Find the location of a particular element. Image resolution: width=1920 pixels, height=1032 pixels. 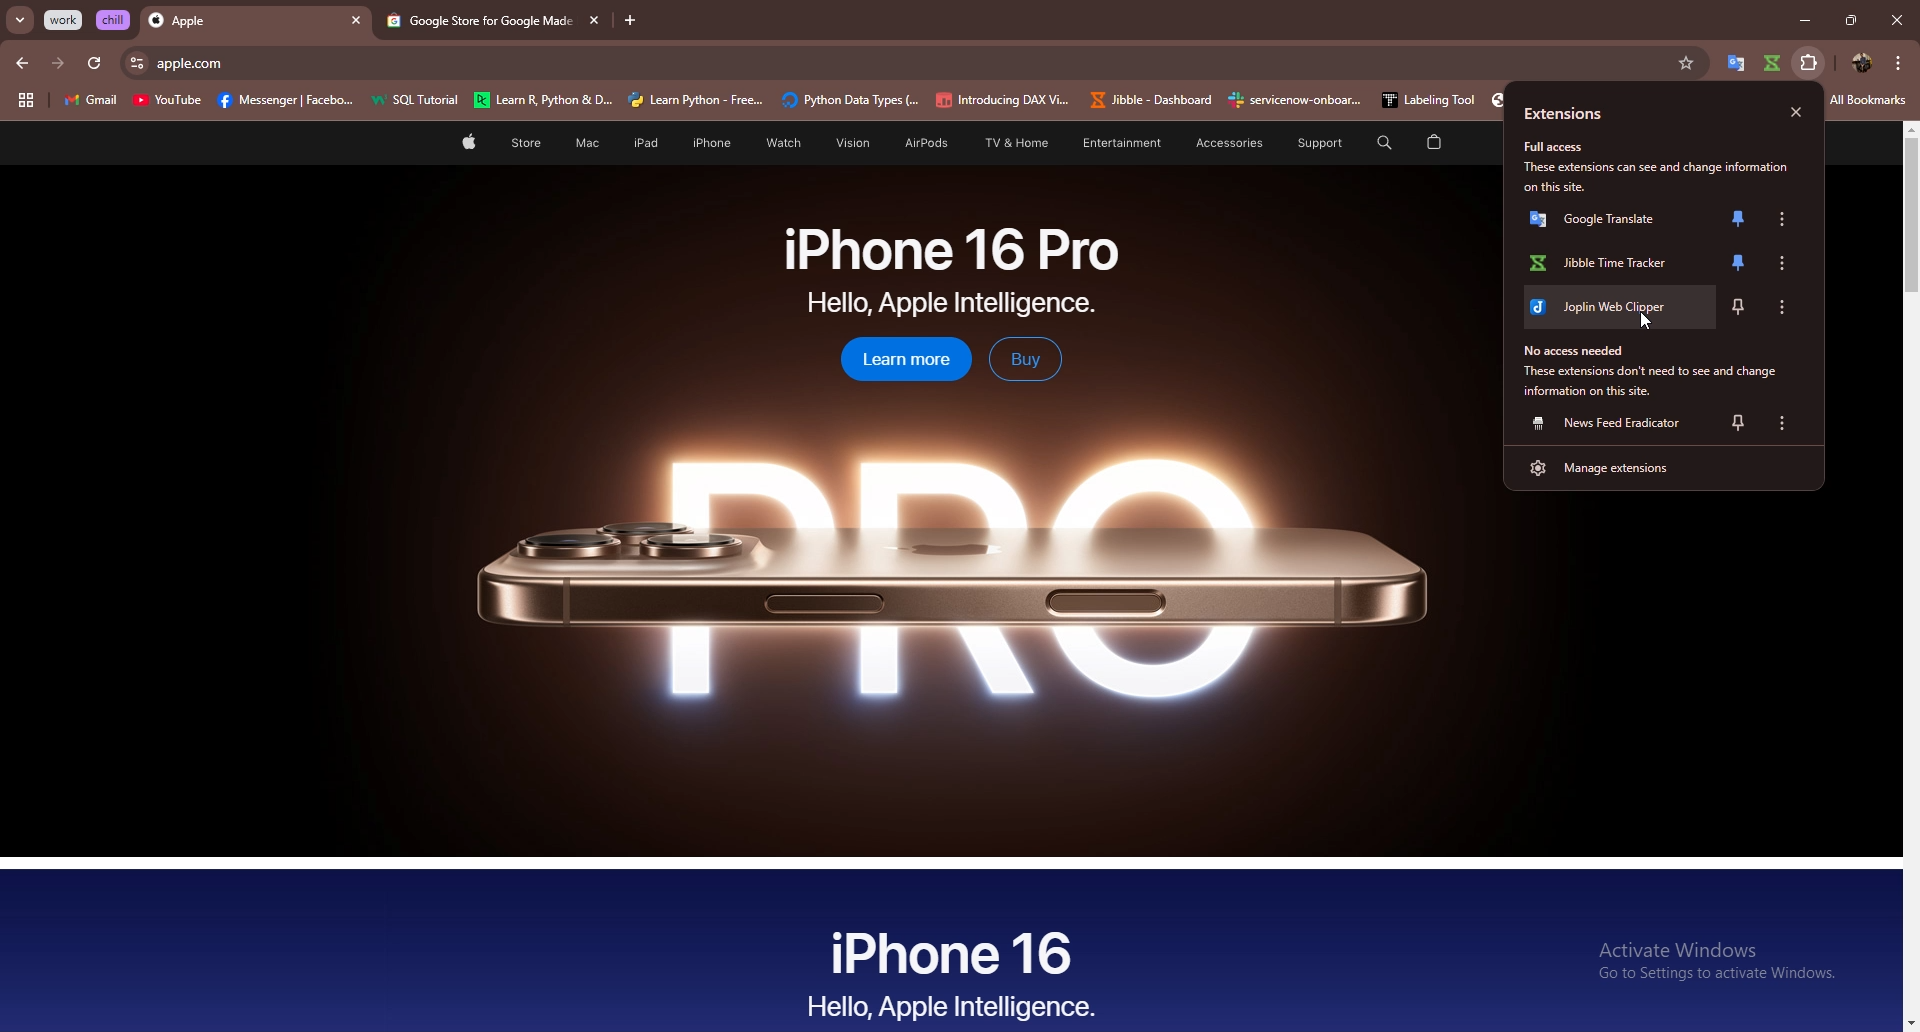

@ Joplin Web cinper is located at coordinates (1609, 313).